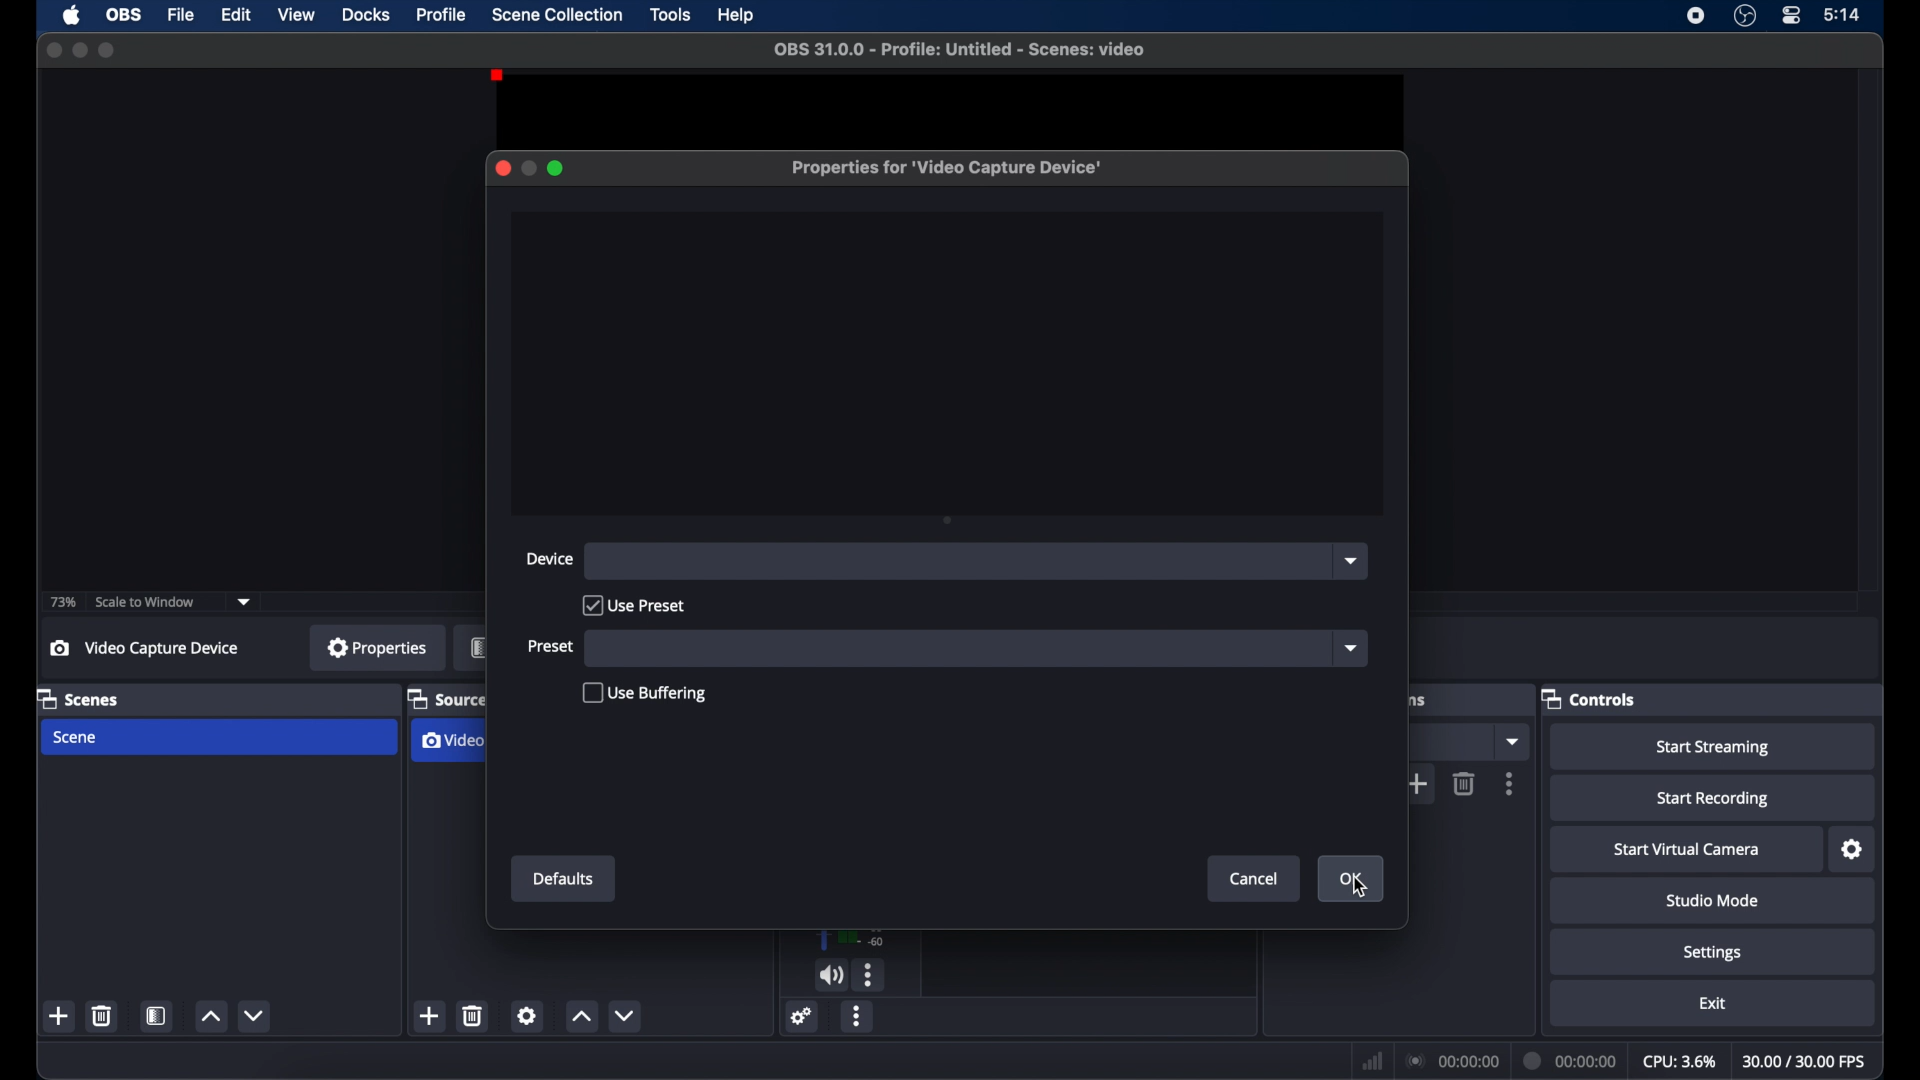  What do you see at coordinates (1714, 748) in the screenshot?
I see `start streaming` at bounding box center [1714, 748].